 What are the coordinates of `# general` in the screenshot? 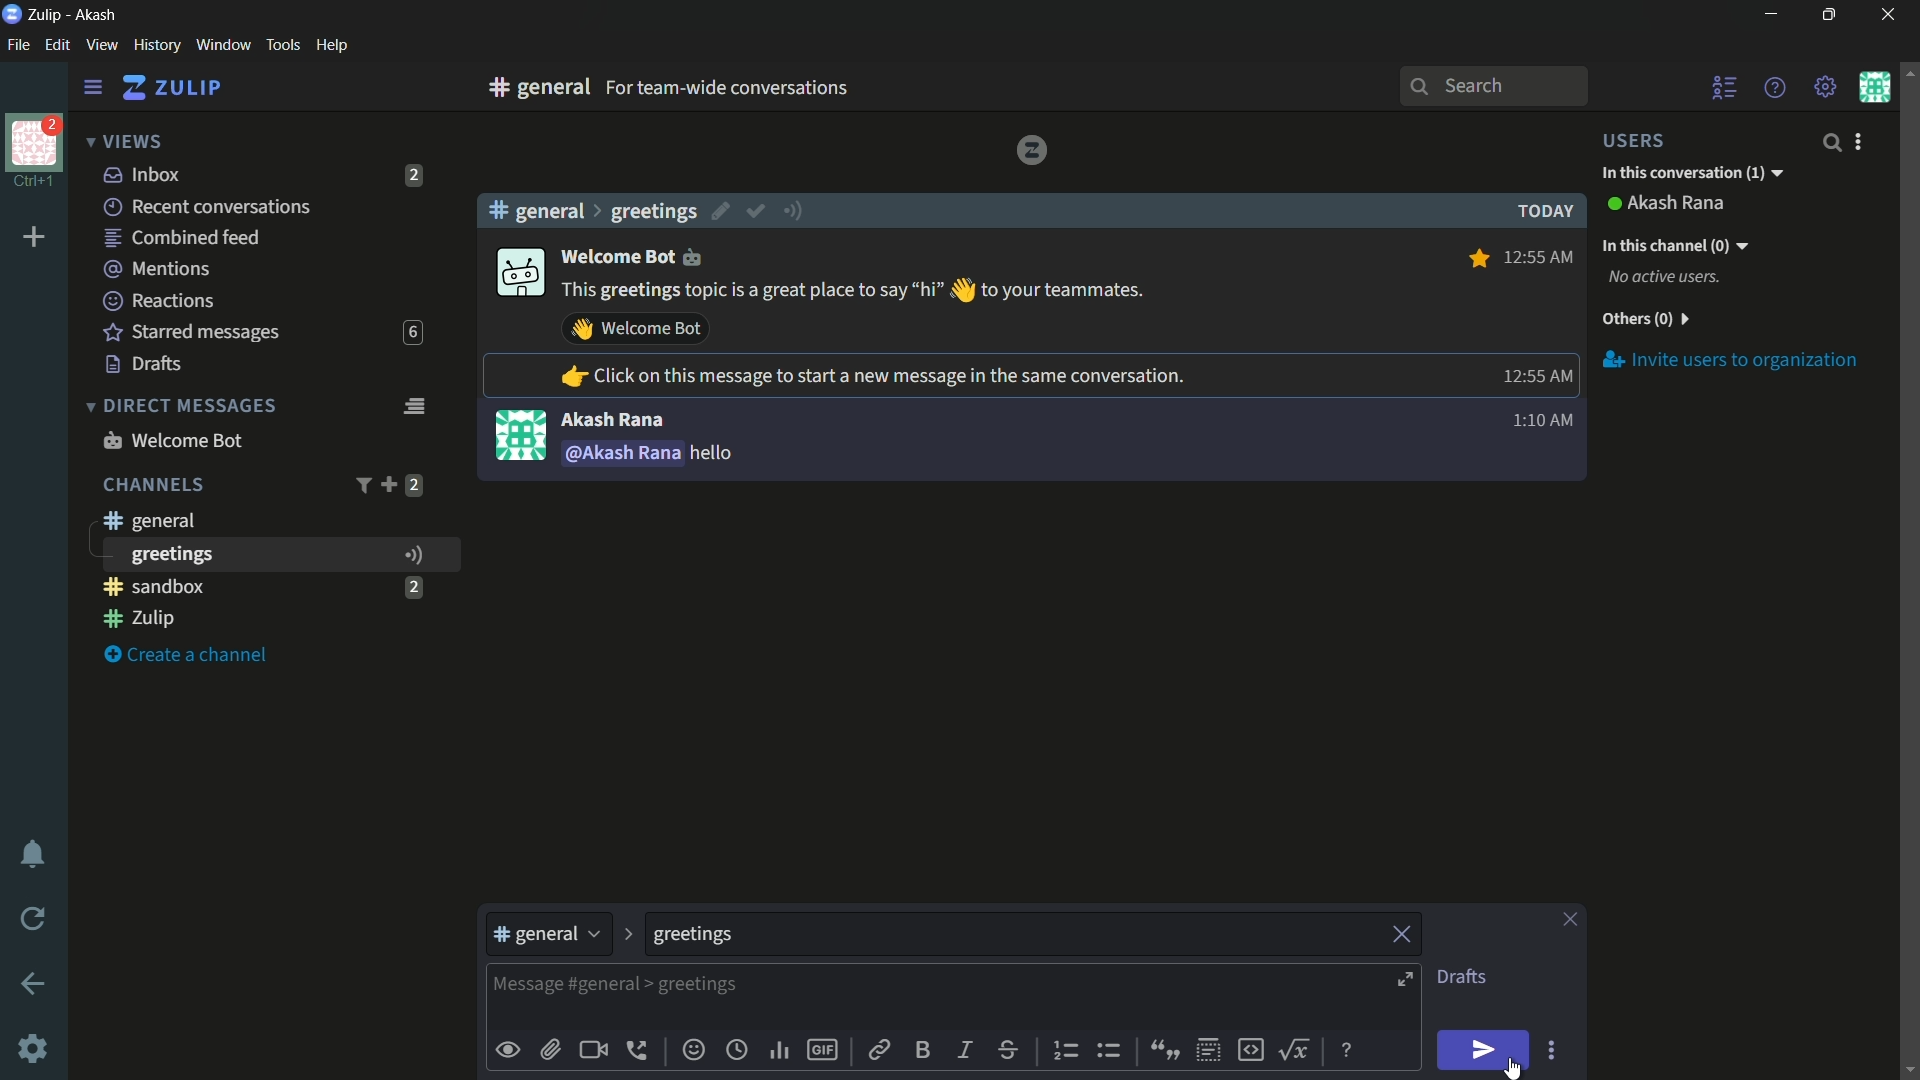 It's located at (536, 210).